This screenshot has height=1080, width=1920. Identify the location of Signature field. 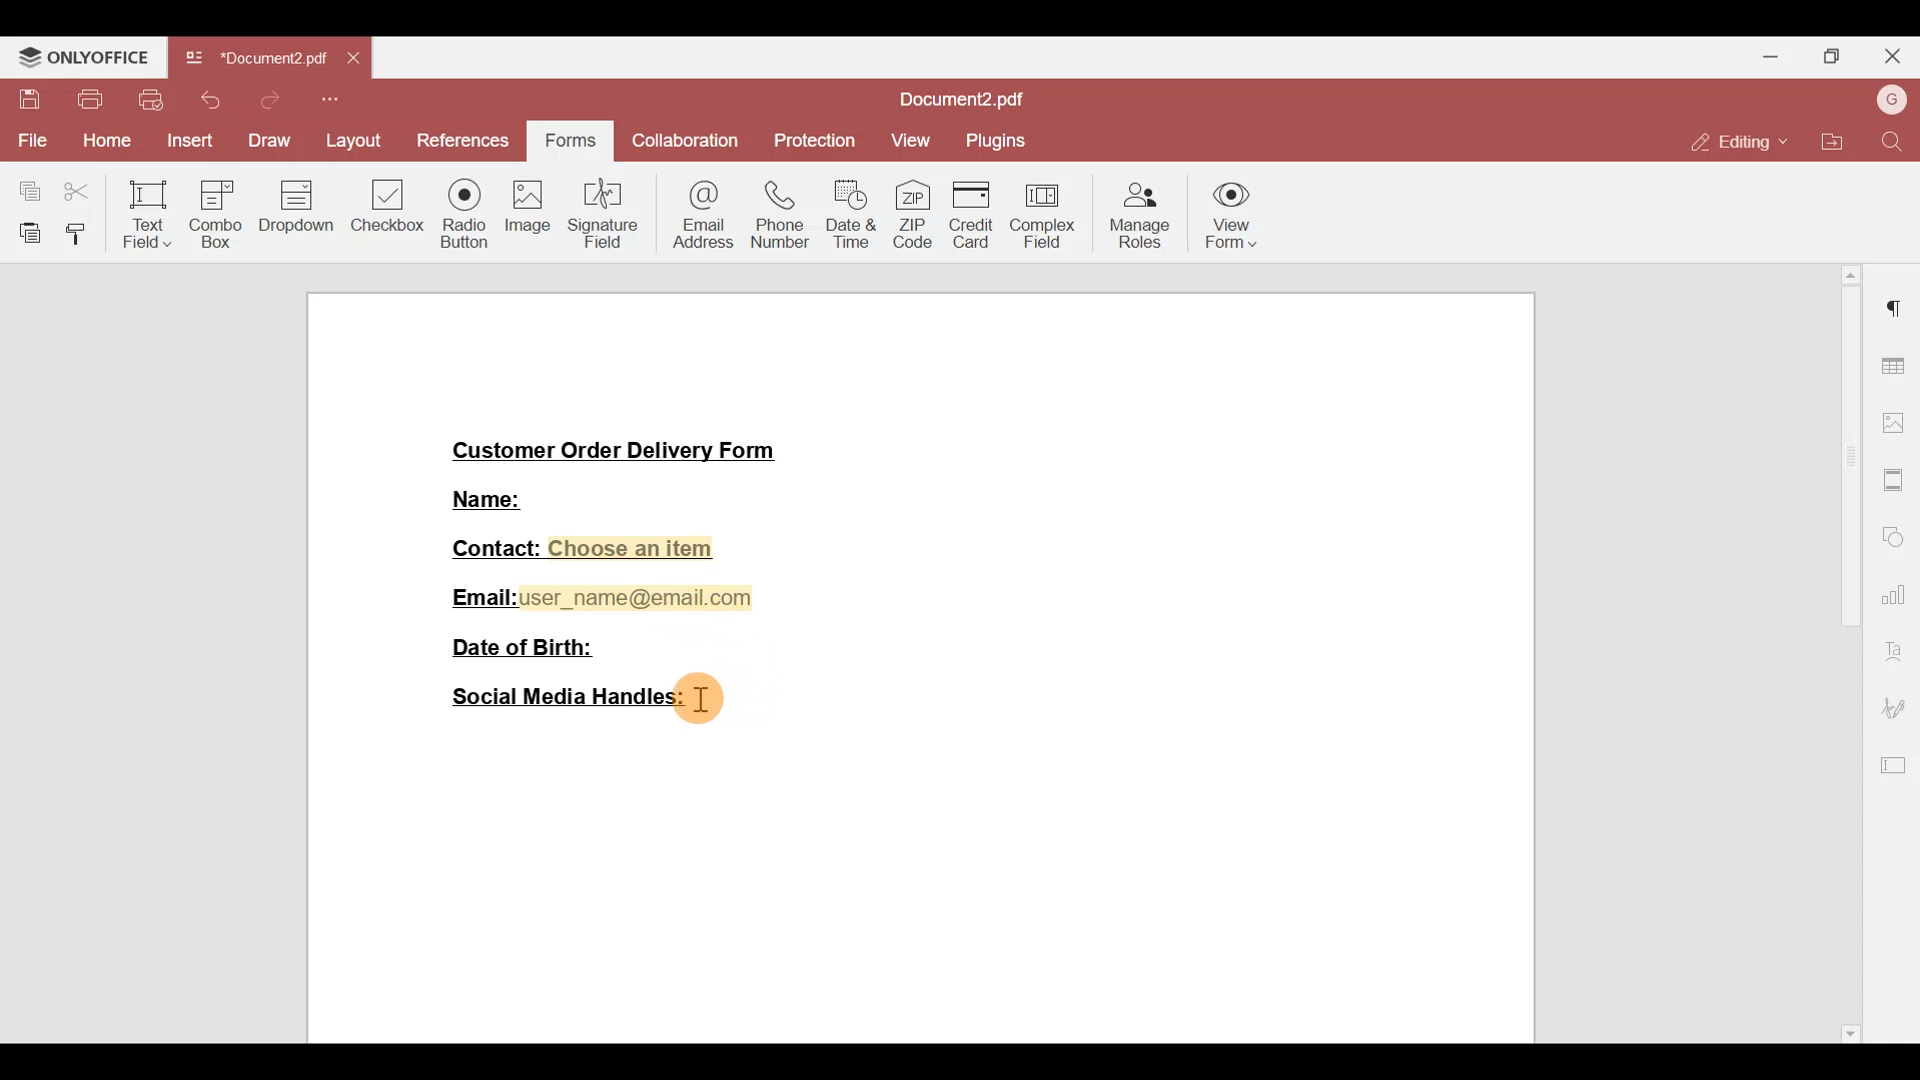
(598, 212).